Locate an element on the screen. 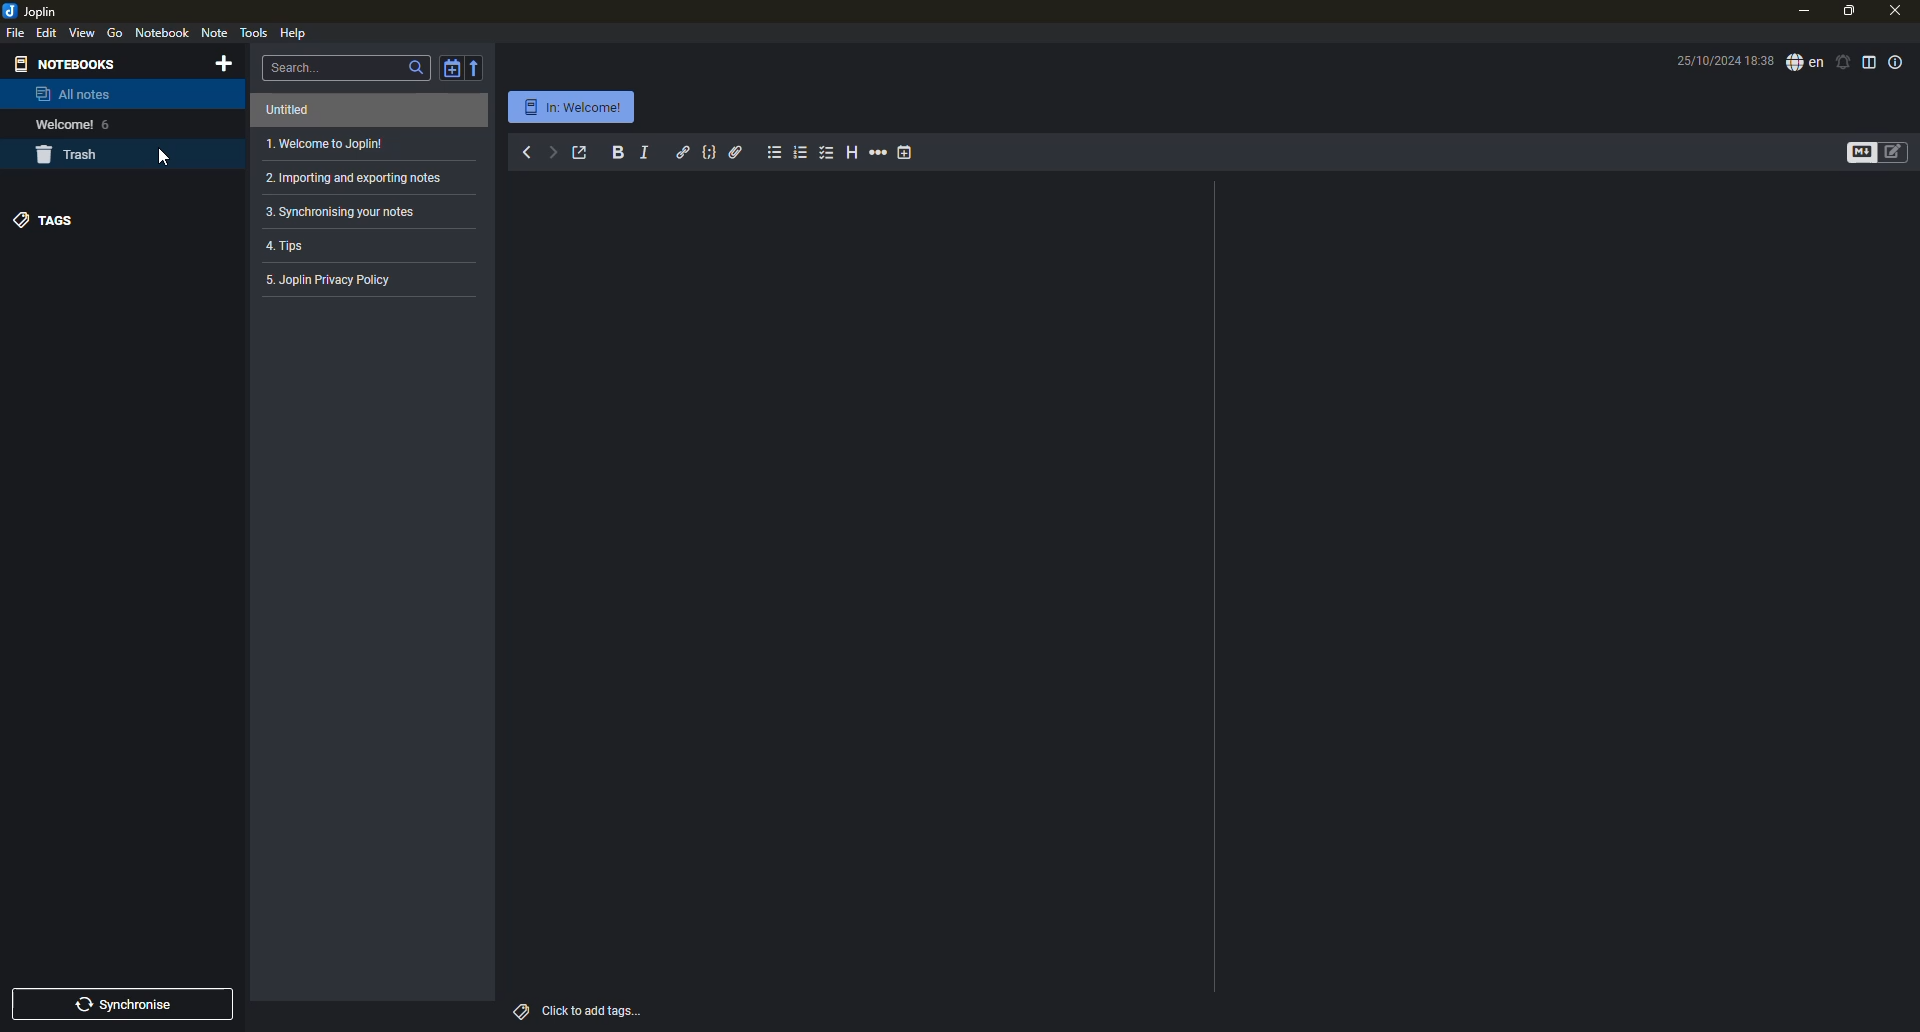 The height and width of the screenshot is (1032, 1920). all notes is located at coordinates (72, 96).